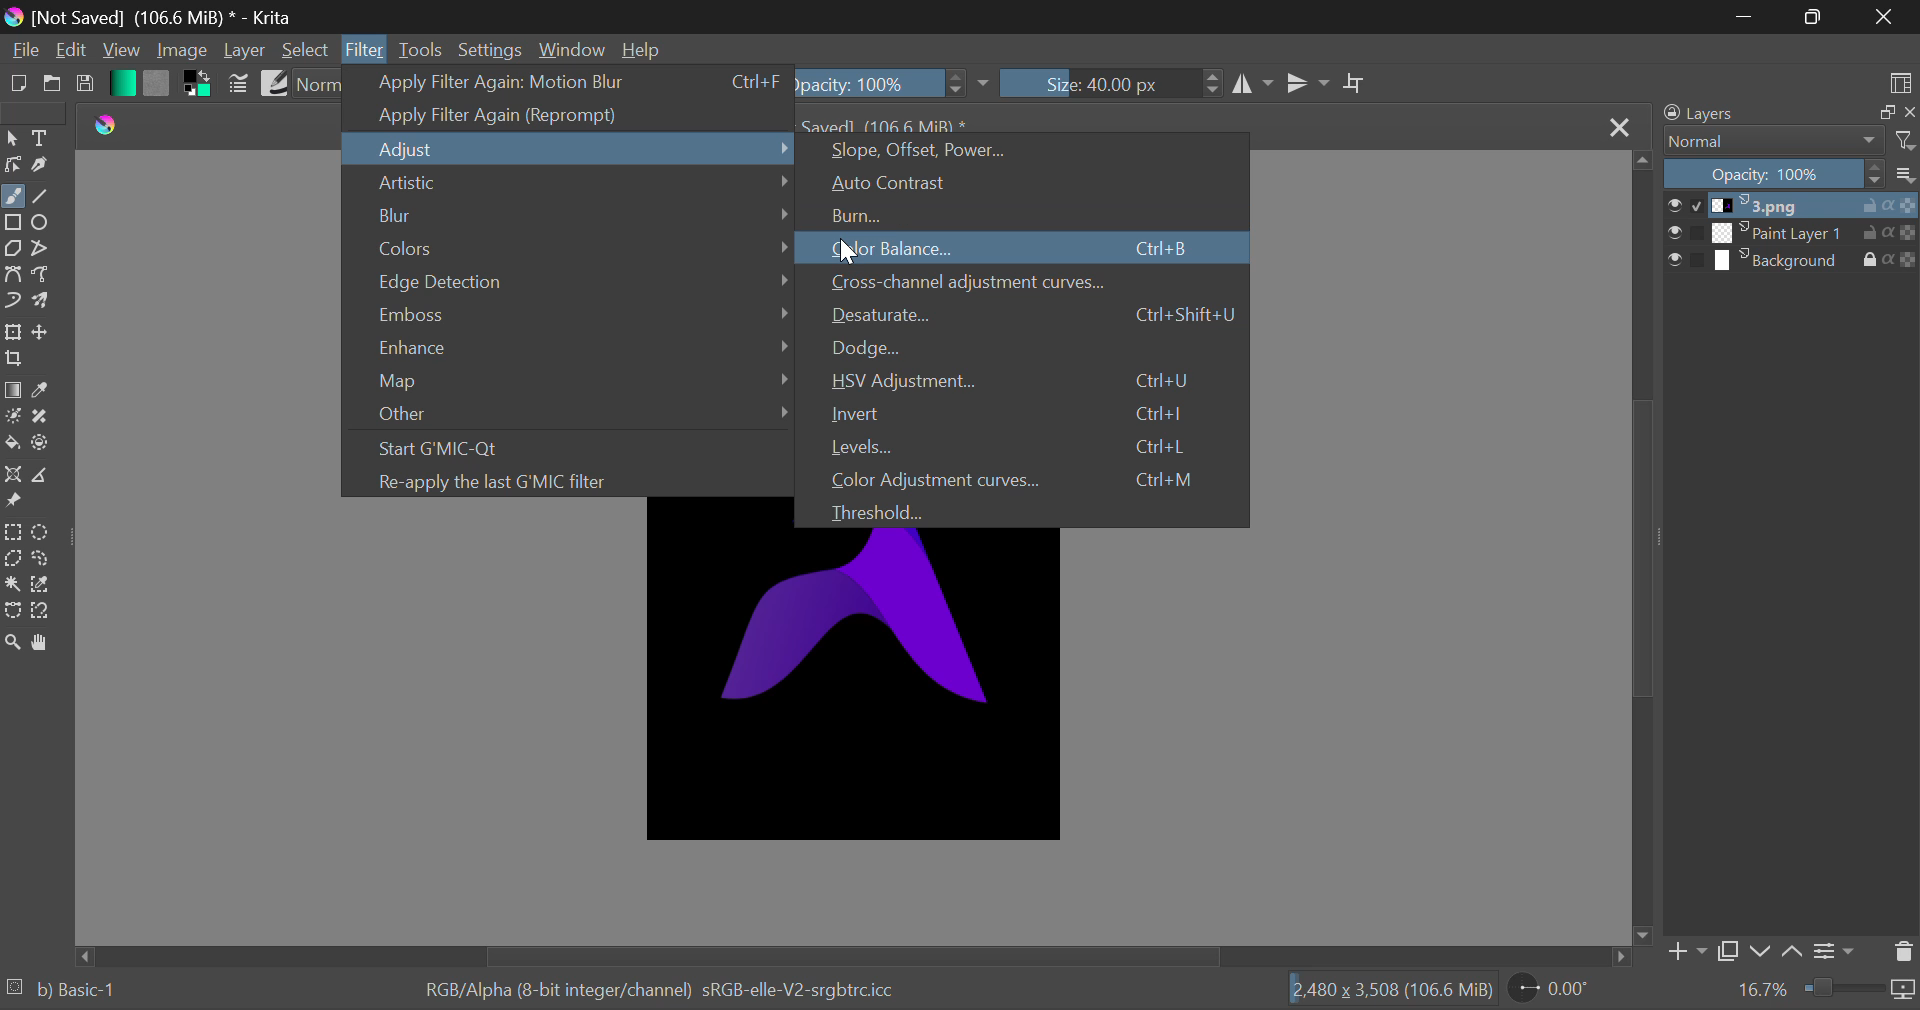 This screenshot has width=1920, height=1010. What do you see at coordinates (41, 251) in the screenshot?
I see `Polylines` at bounding box center [41, 251].